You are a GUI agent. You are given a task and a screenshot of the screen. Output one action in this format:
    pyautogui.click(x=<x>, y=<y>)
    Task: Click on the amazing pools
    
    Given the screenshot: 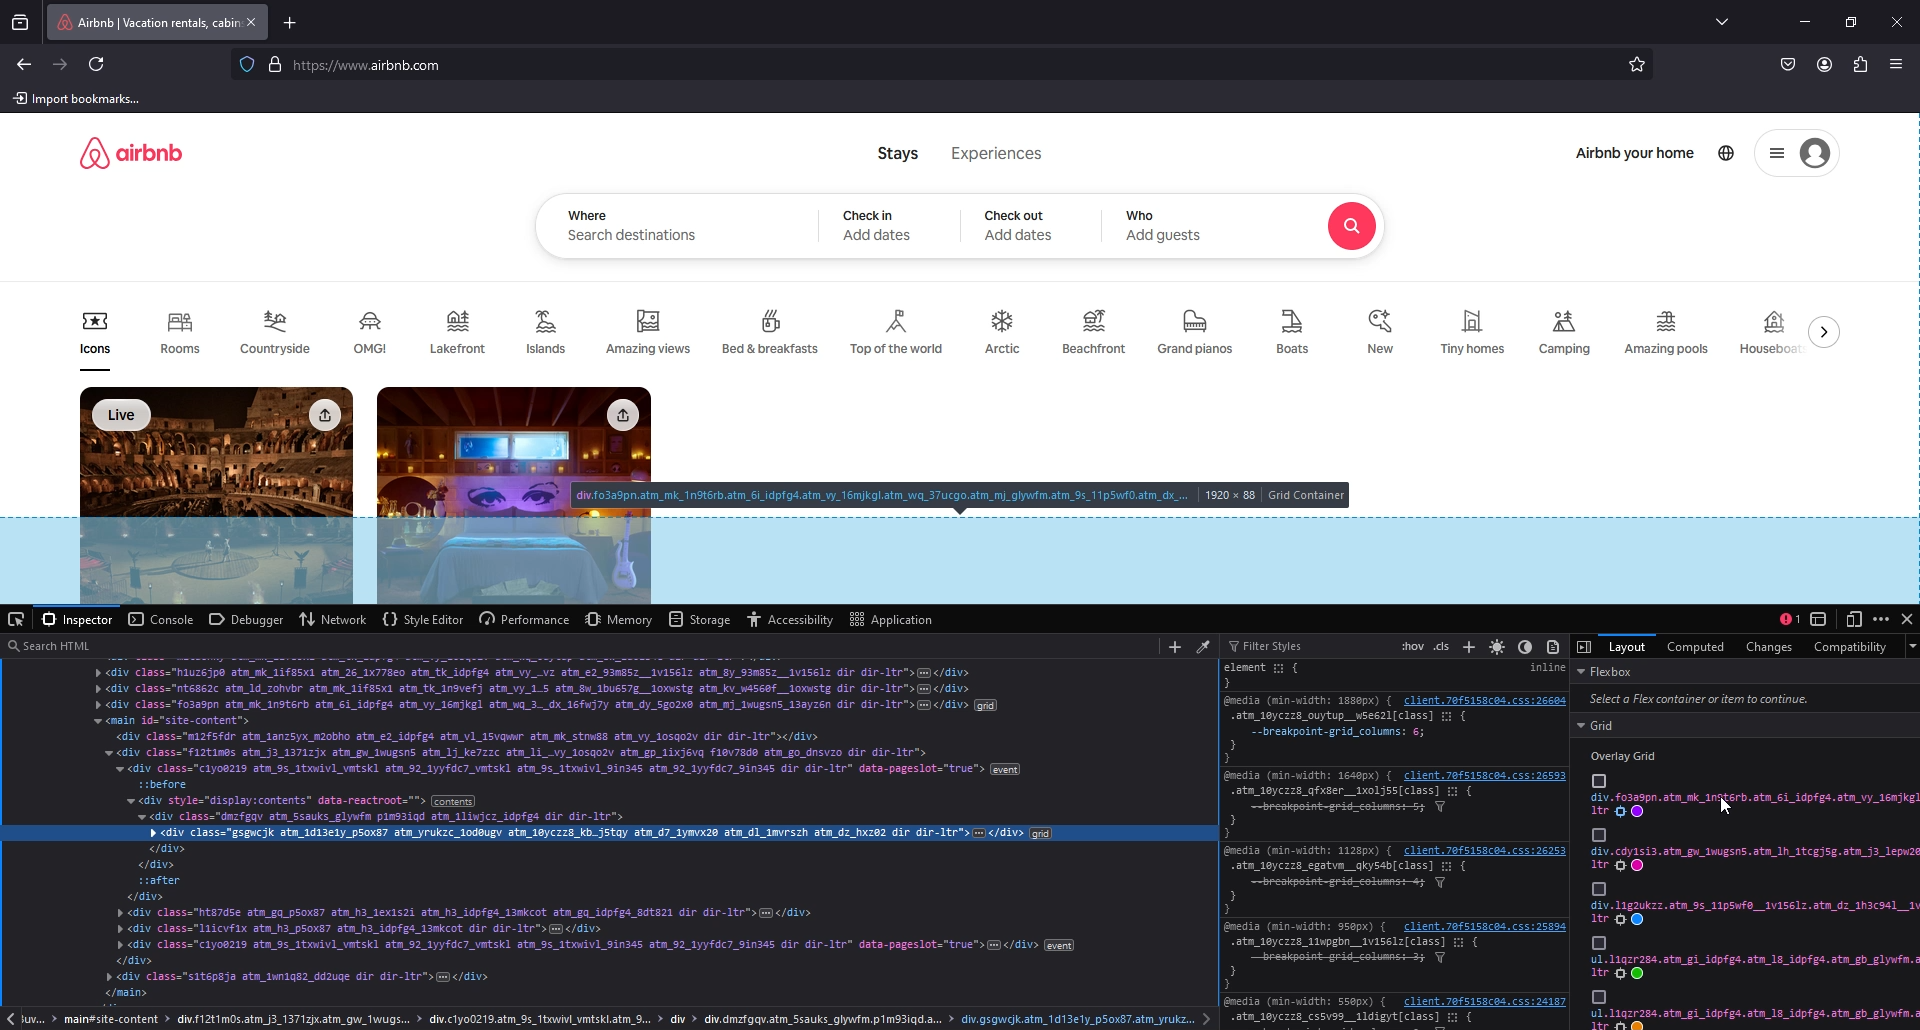 What is the action you would take?
    pyautogui.click(x=1670, y=333)
    